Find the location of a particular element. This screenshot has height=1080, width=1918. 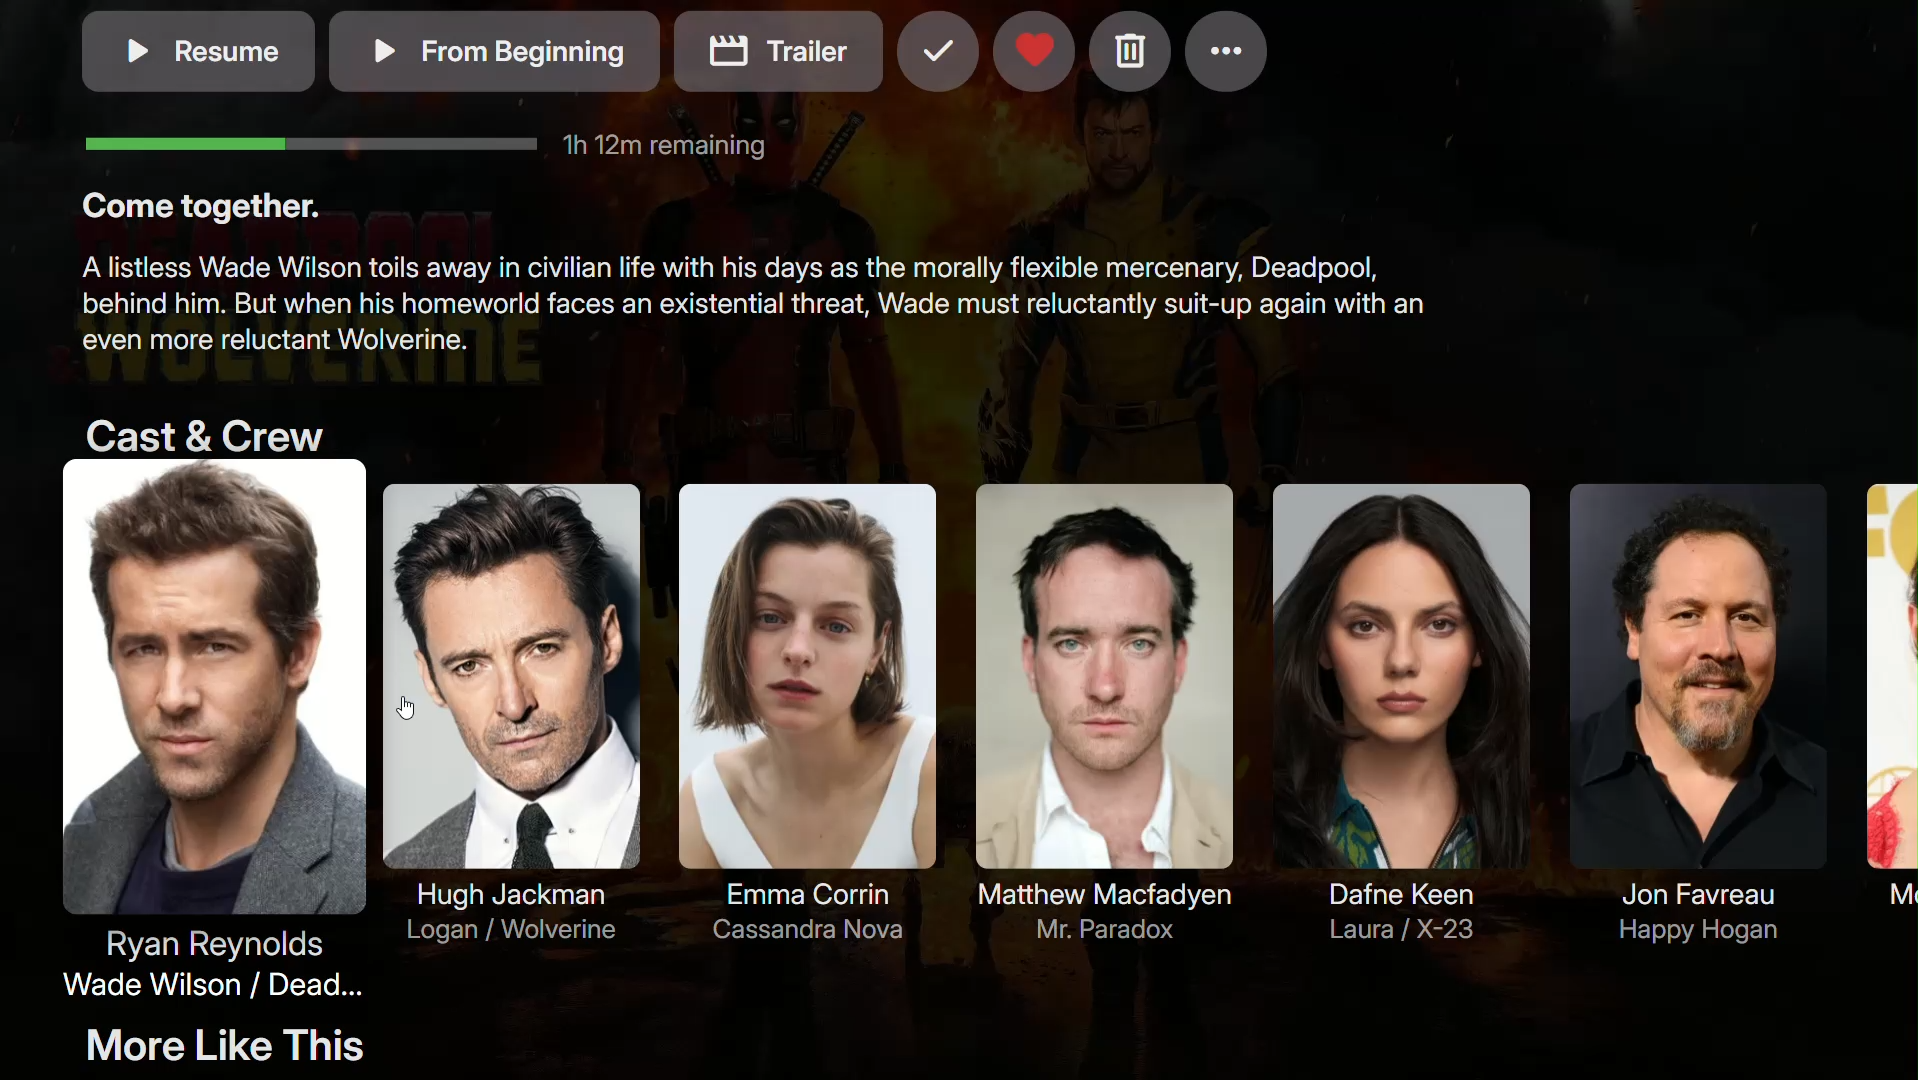

Movie description is located at coordinates (753, 312).